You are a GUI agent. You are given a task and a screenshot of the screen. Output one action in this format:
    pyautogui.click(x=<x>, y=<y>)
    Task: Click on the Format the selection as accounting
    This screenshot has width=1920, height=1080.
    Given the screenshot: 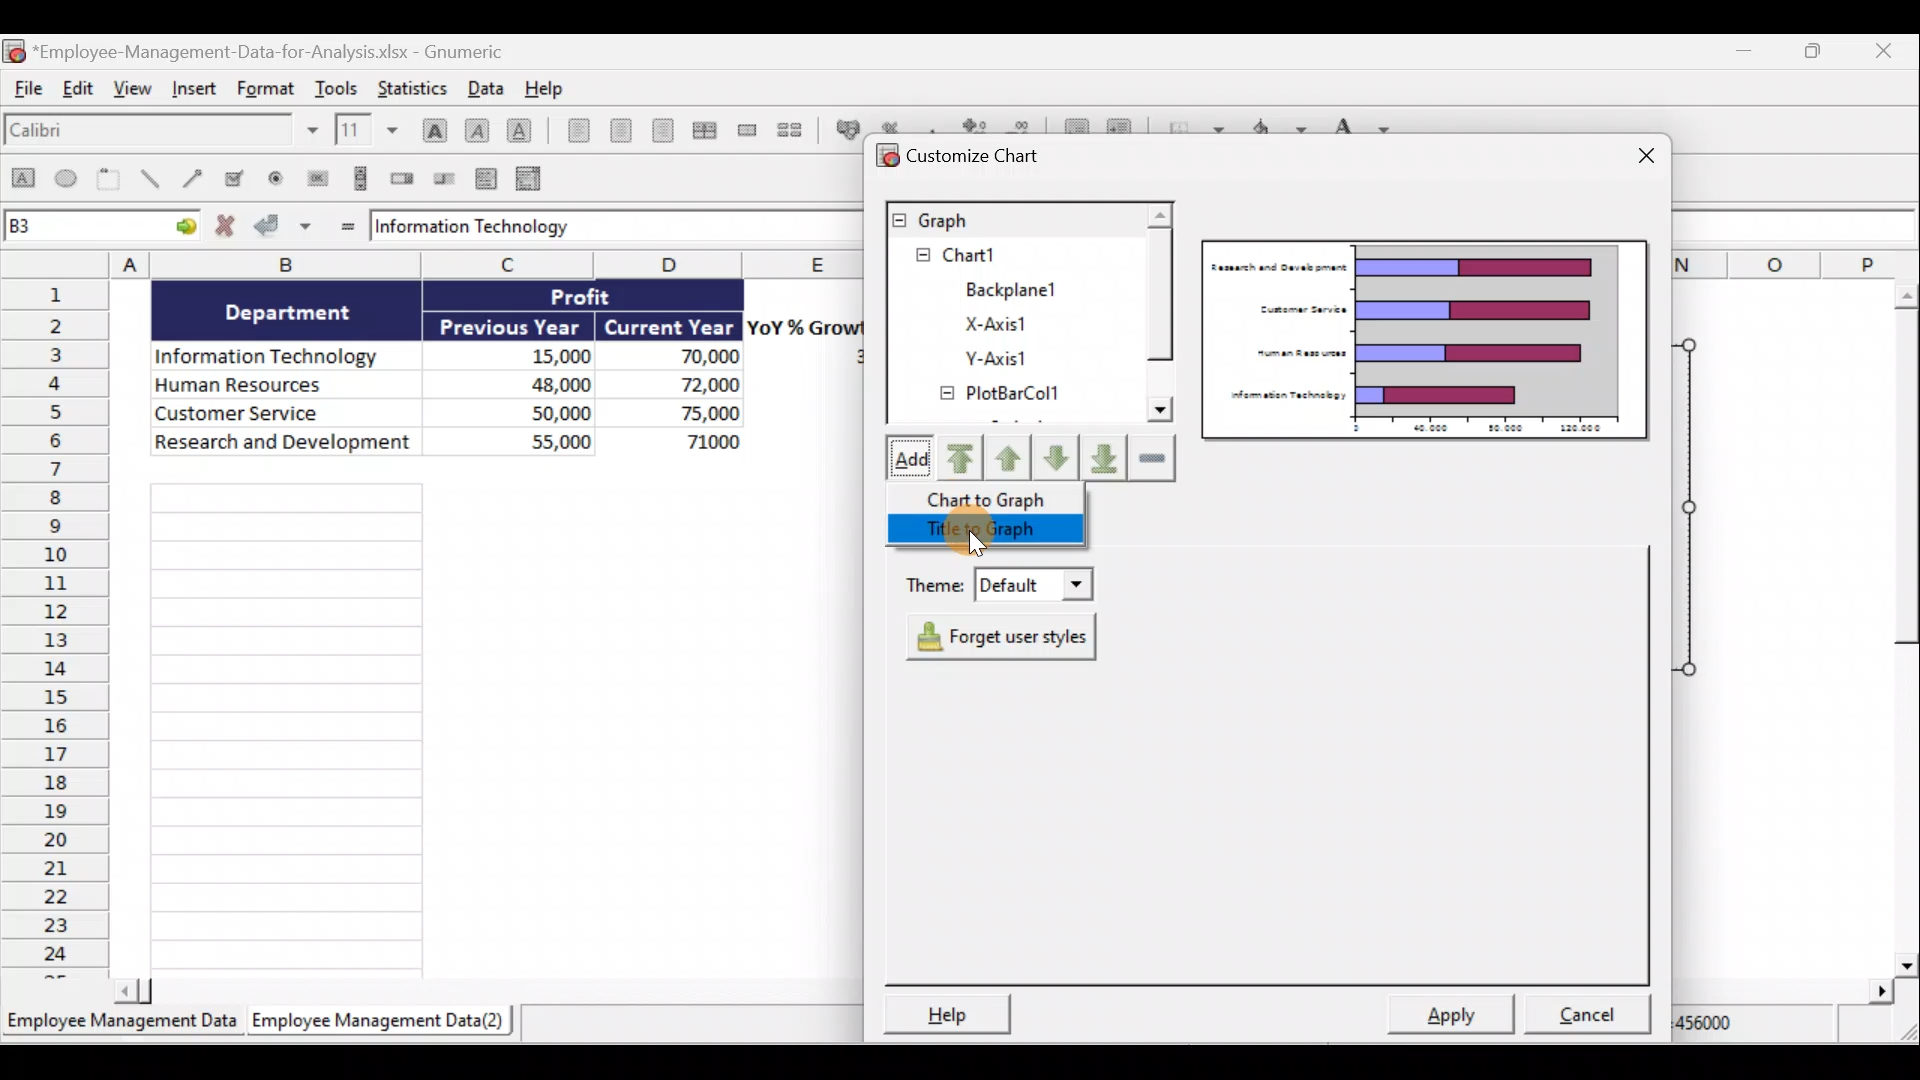 What is the action you would take?
    pyautogui.click(x=846, y=130)
    